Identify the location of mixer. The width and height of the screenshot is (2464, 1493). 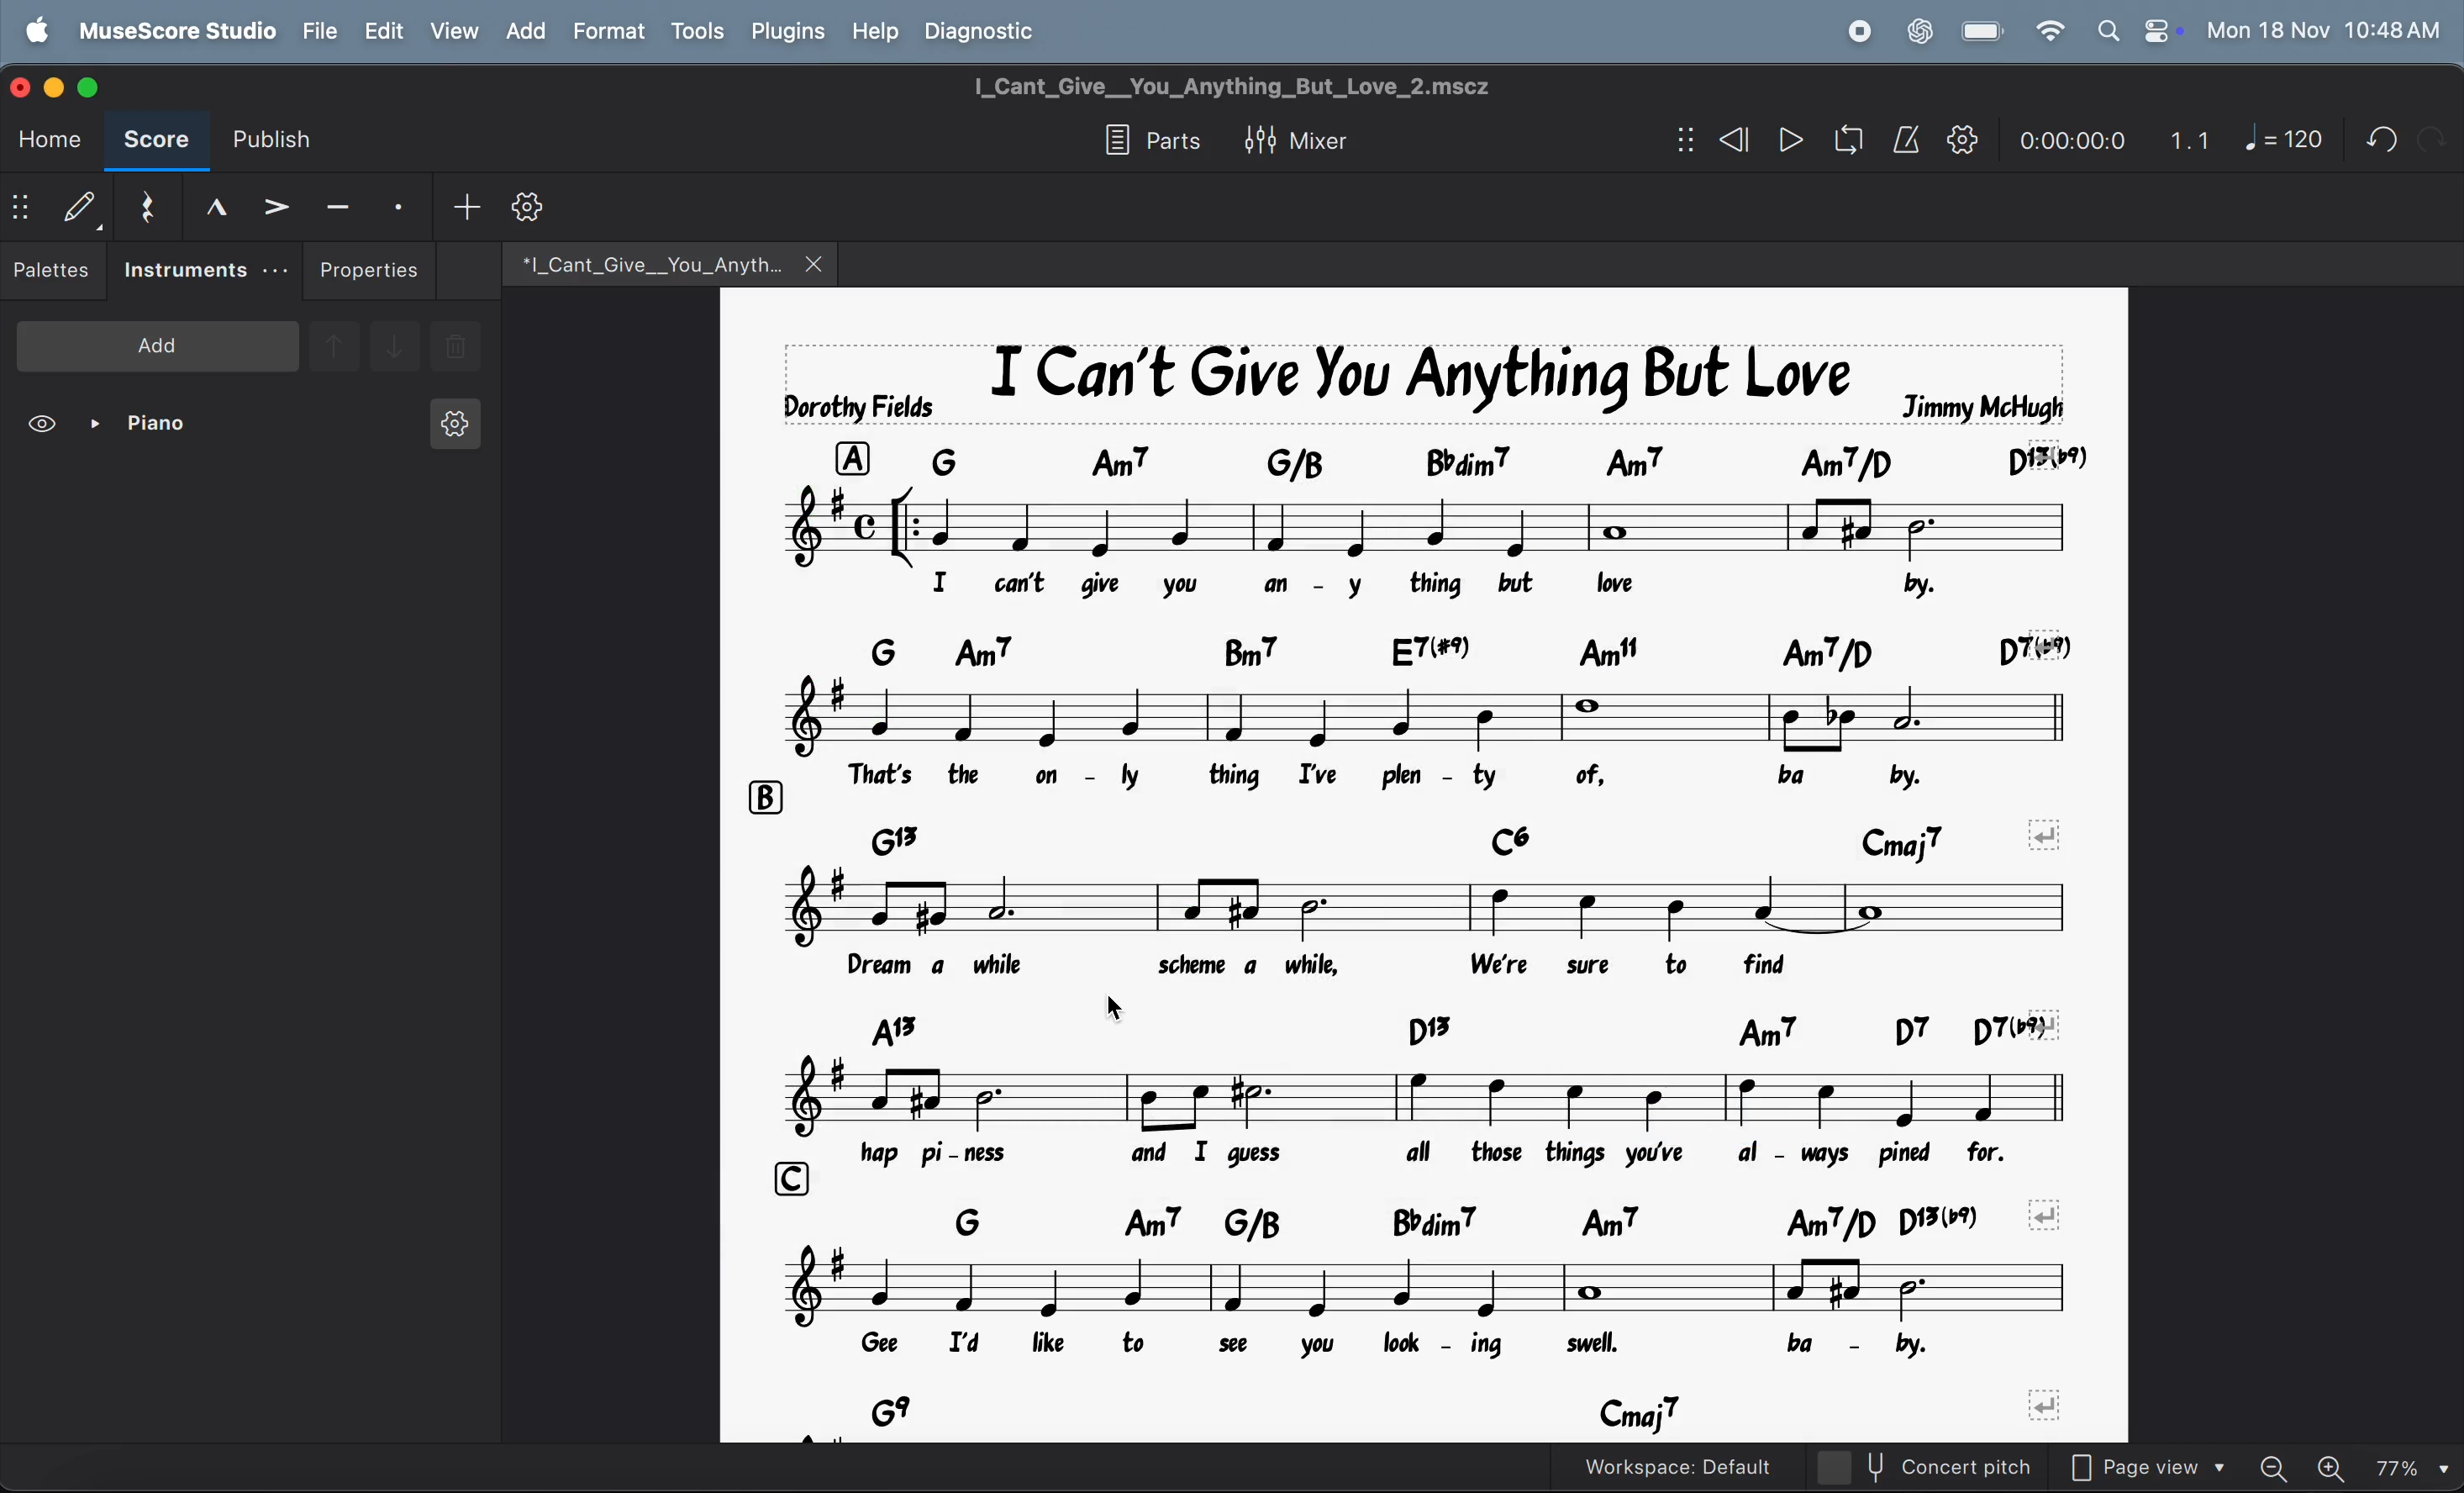
(1311, 137).